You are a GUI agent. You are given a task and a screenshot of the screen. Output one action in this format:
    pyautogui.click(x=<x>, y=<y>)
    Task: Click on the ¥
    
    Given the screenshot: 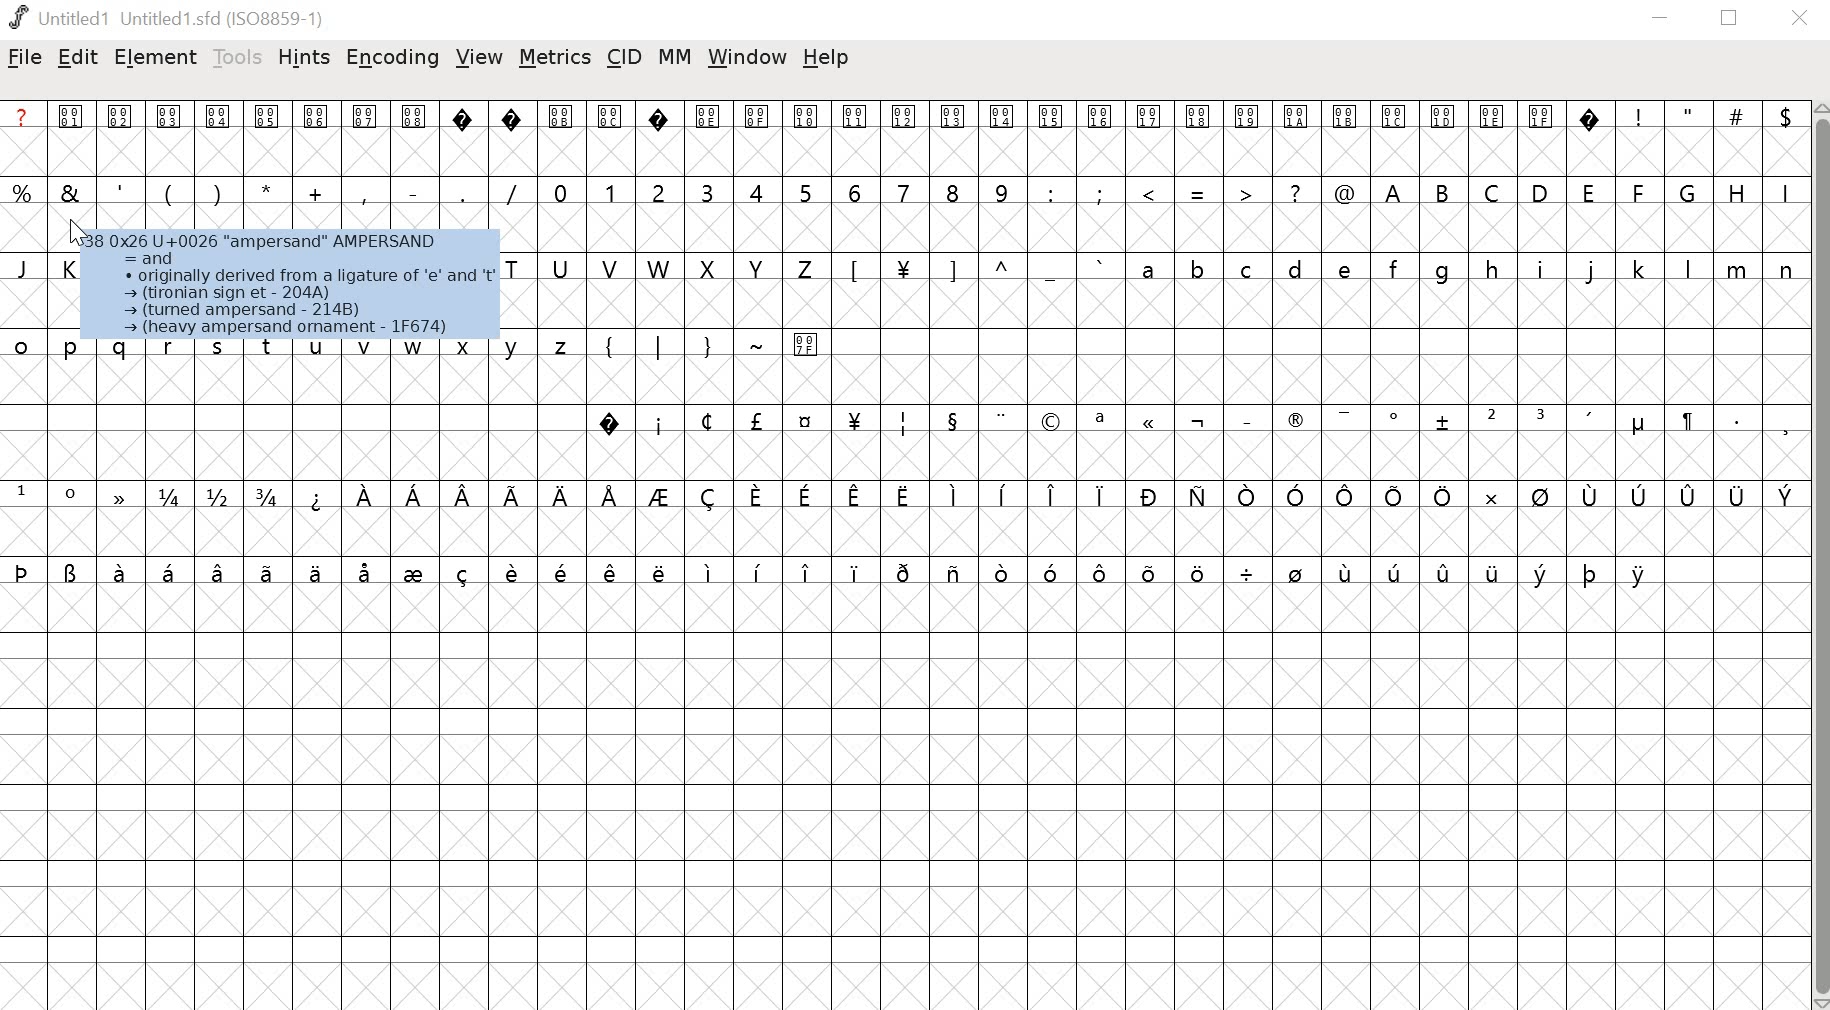 What is the action you would take?
    pyautogui.click(x=903, y=268)
    